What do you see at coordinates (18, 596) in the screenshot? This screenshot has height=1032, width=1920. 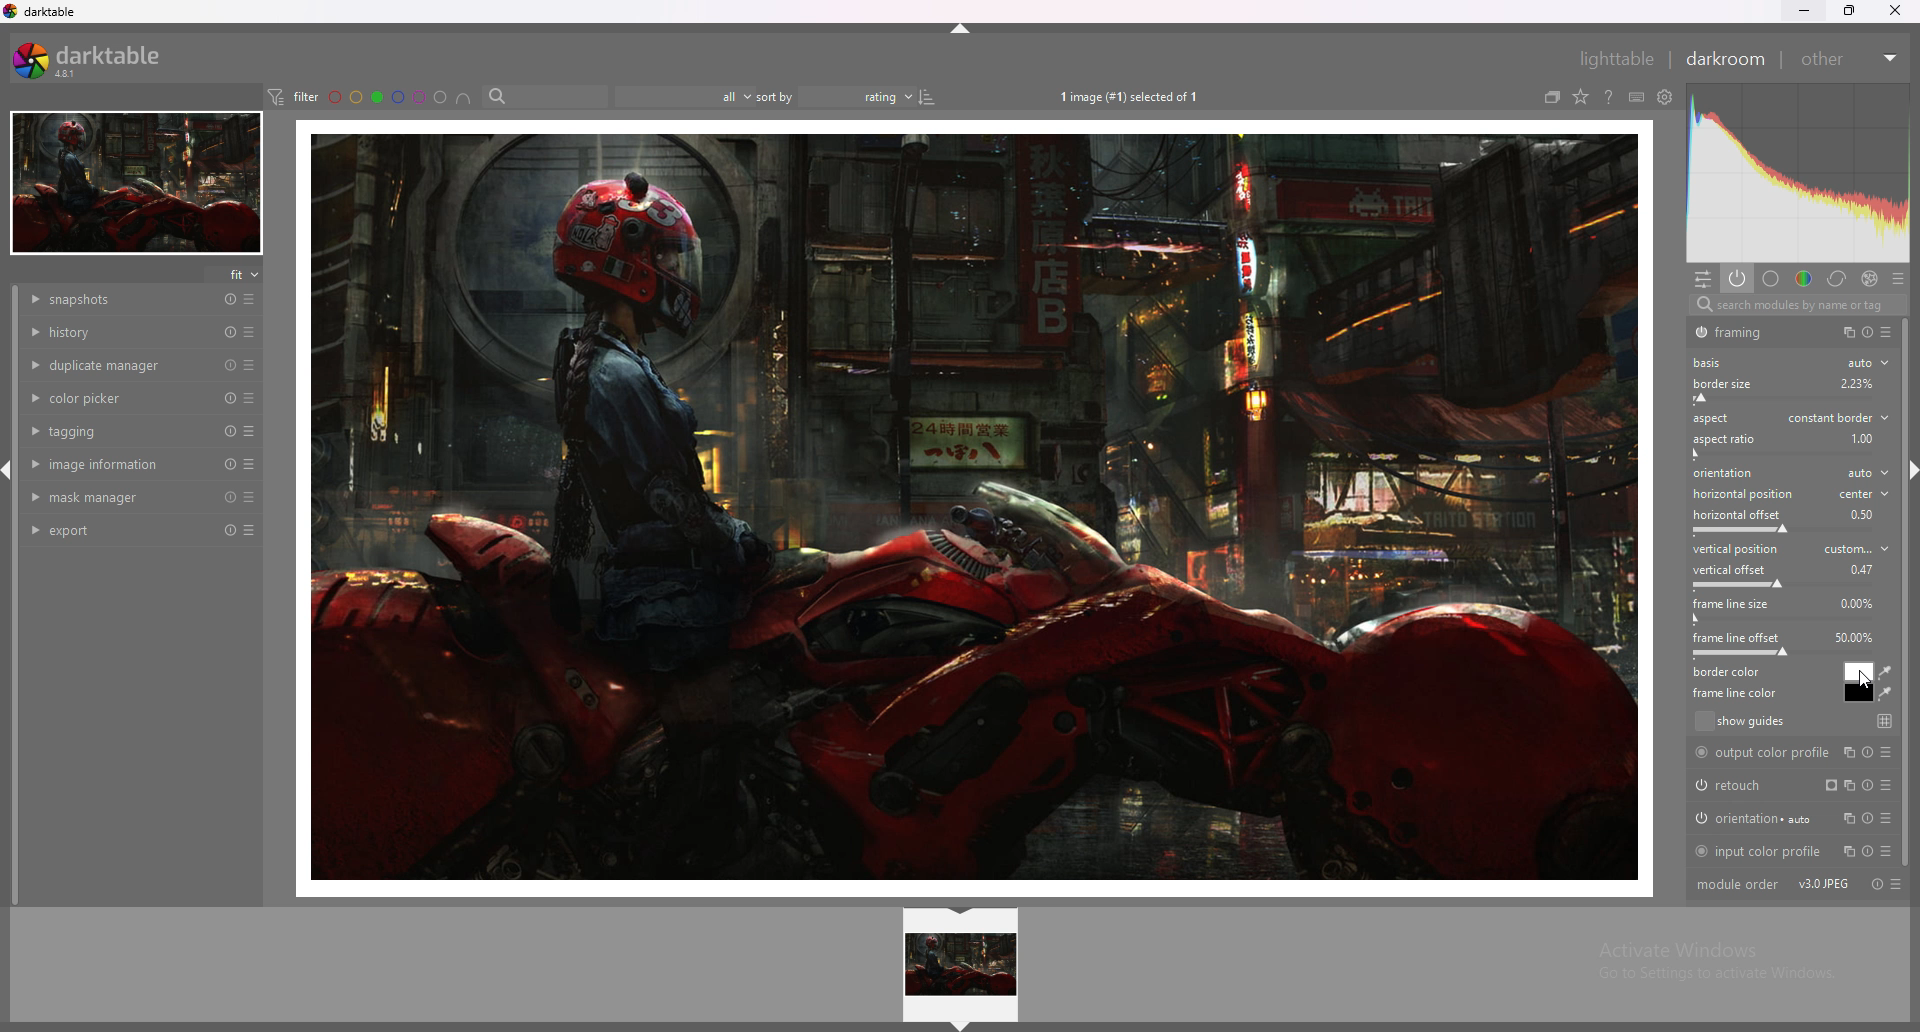 I see `scroll bar` at bounding box center [18, 596].